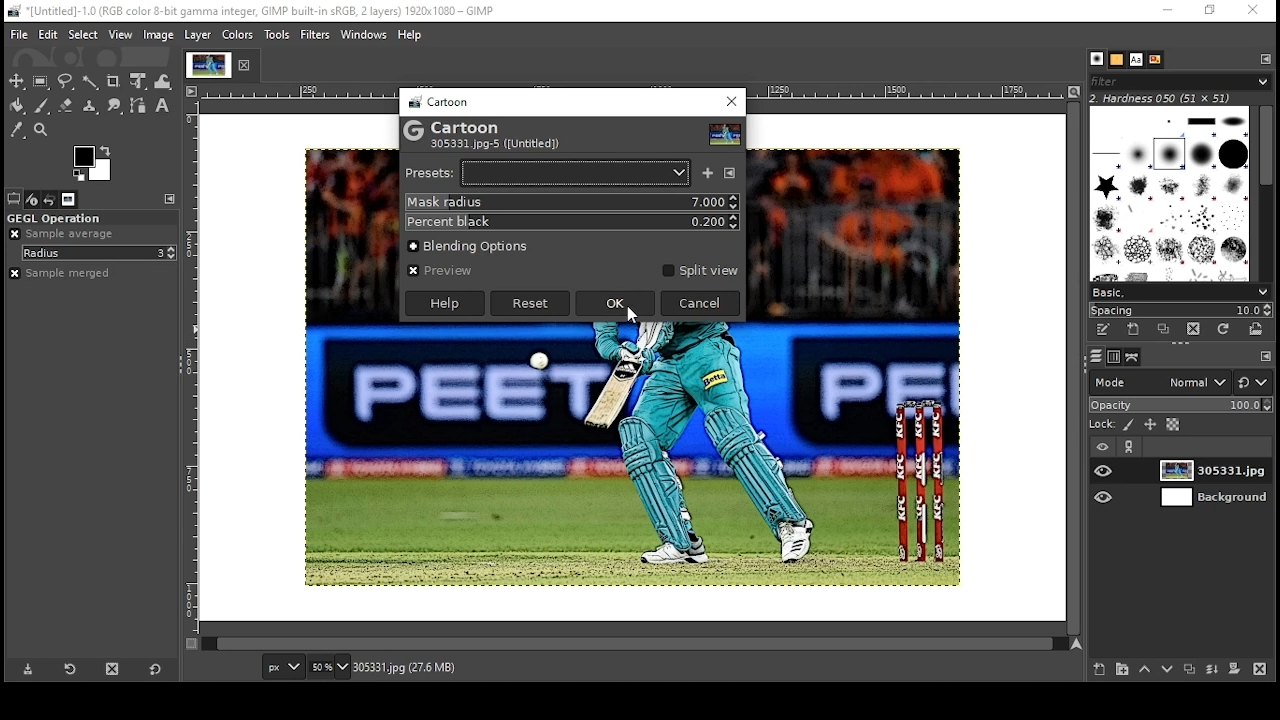 This screenshot has width=1280, height=720. Describe the element at coordinates (55, 218) in the screenshot. I see `gegl operation` at that location.